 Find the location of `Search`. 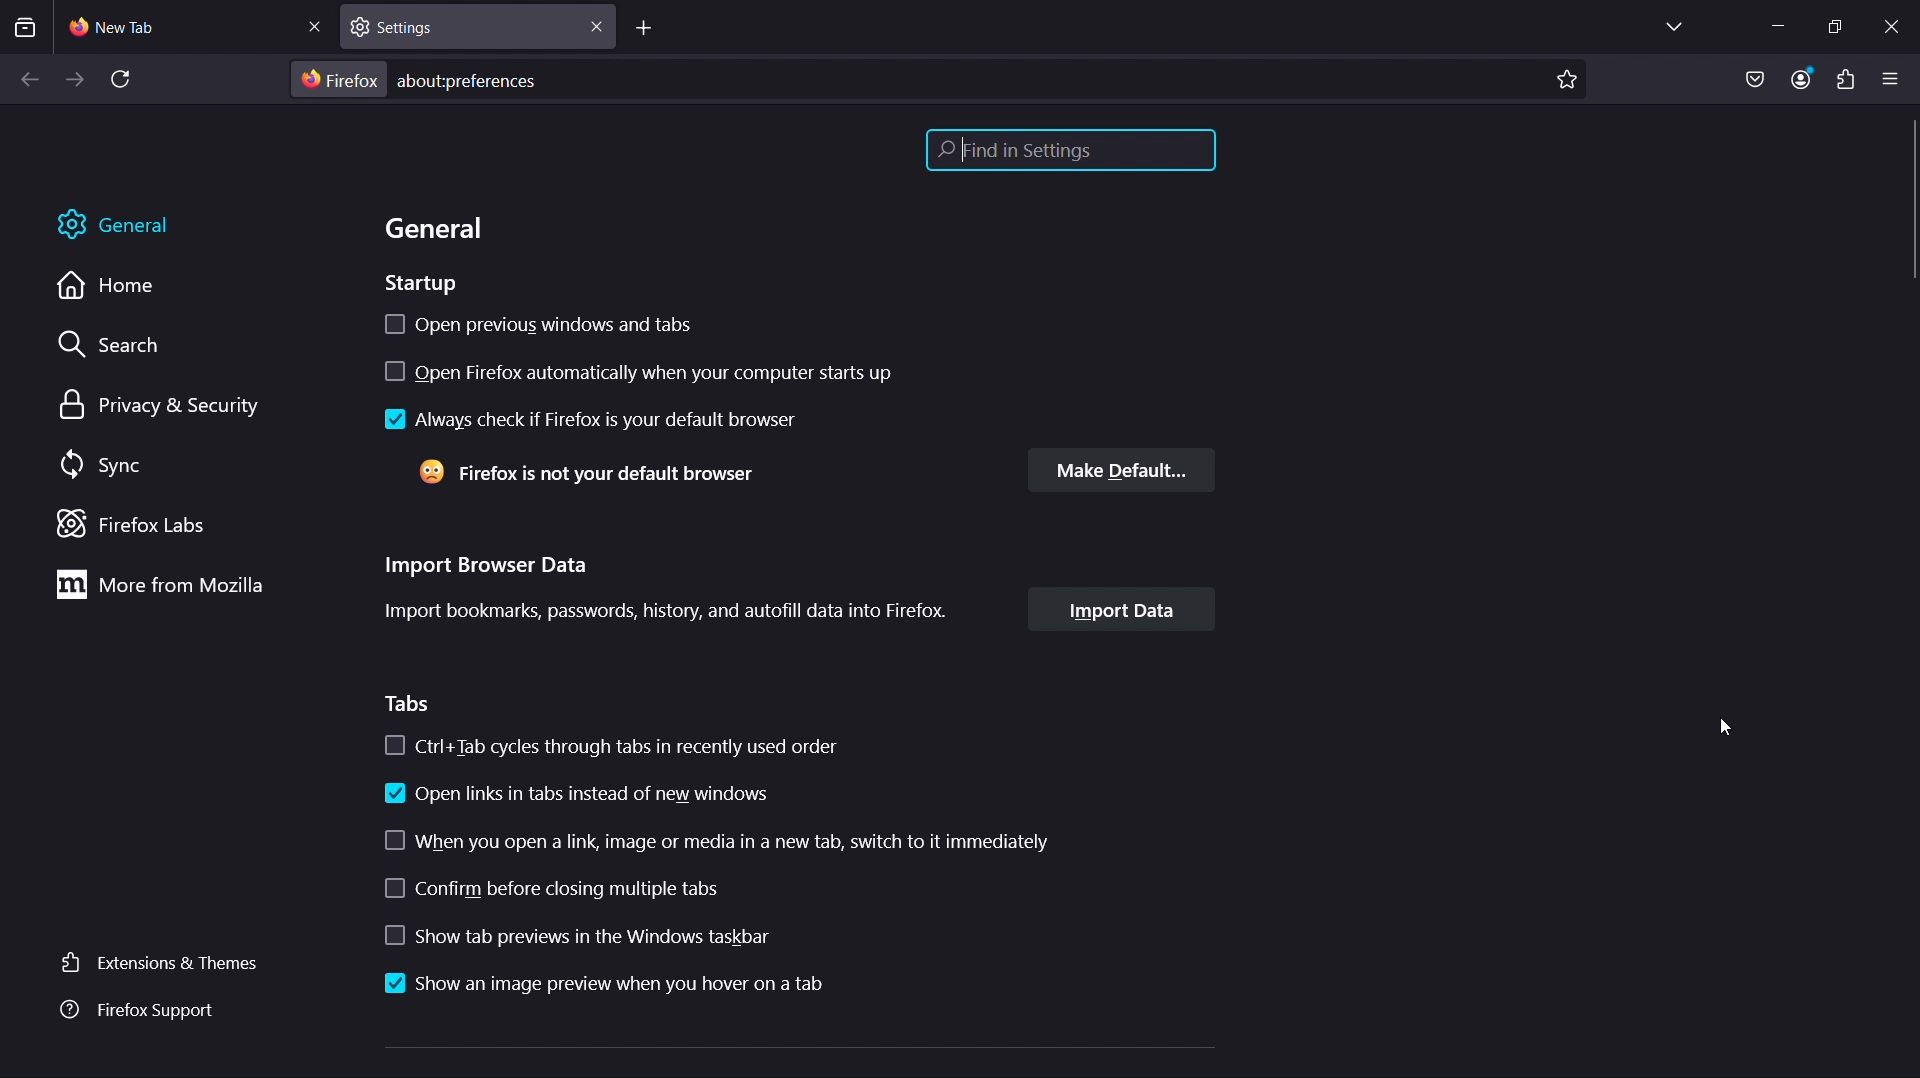

Search is located at coordinates (112, 343).